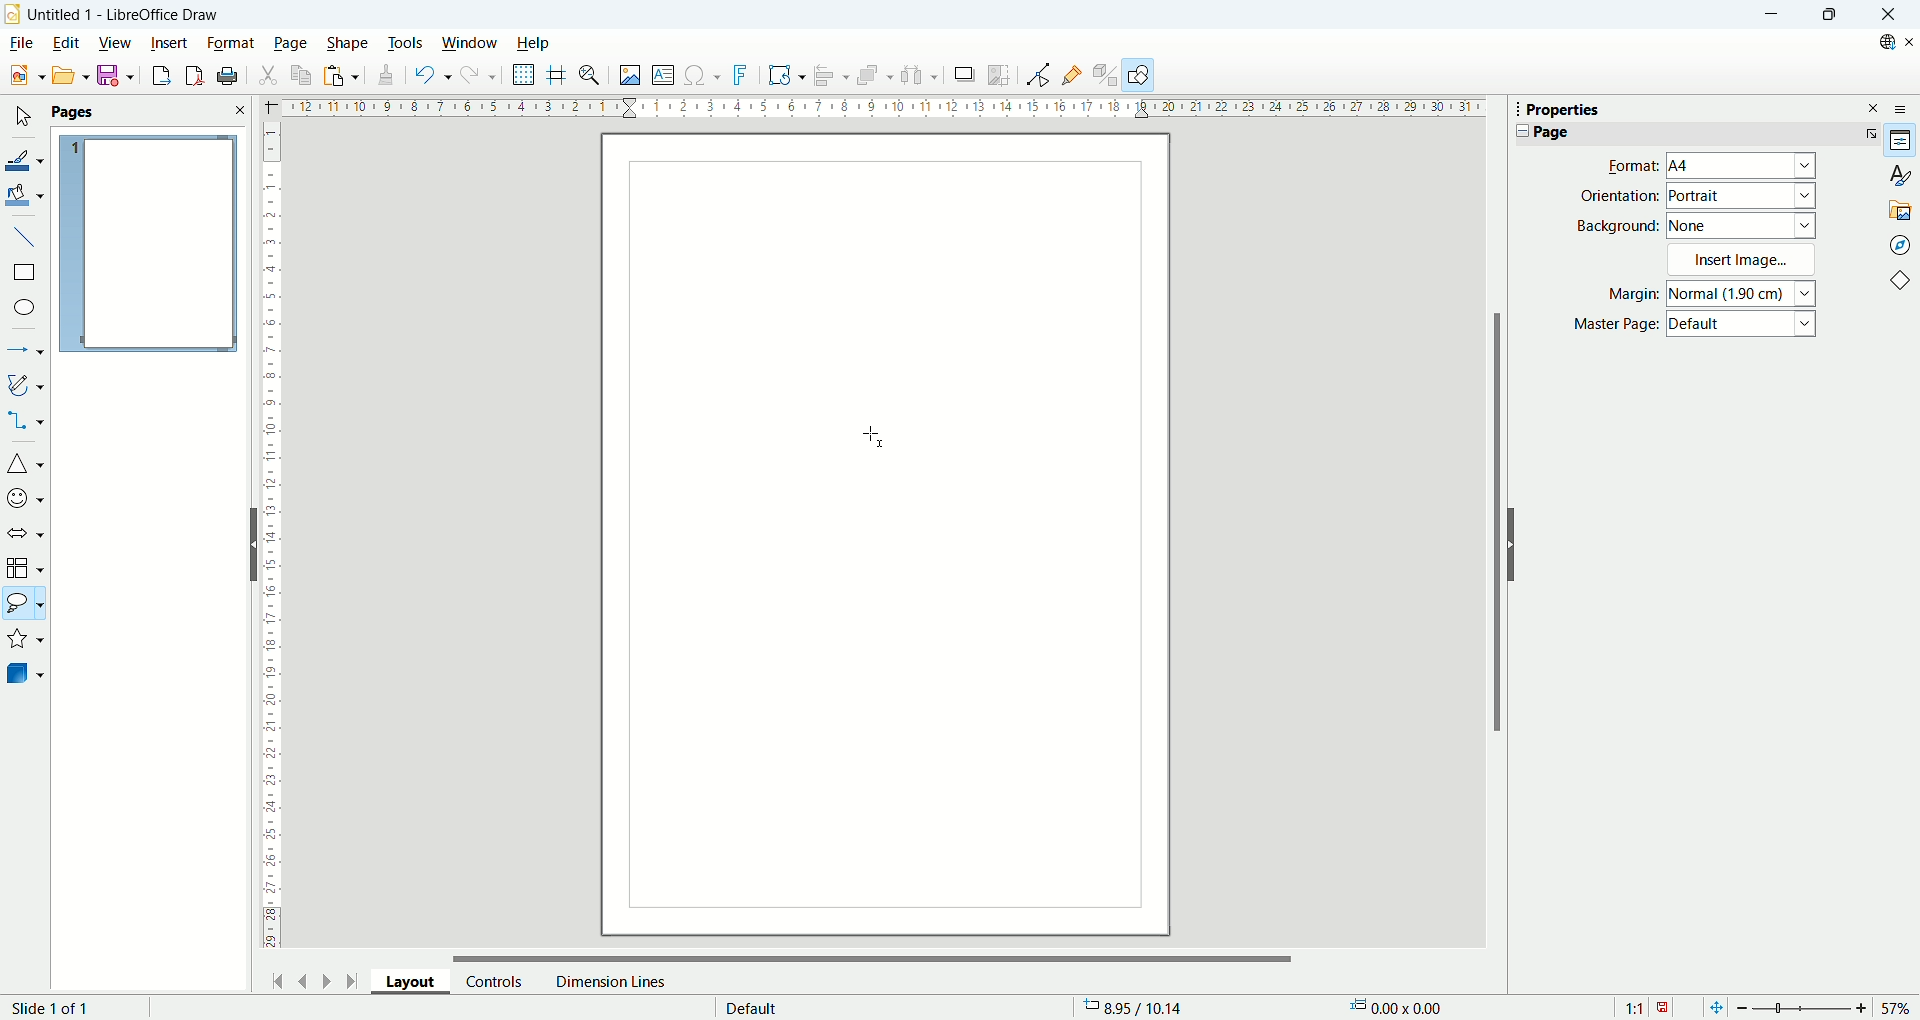 This screenshot has width=1920, height=1020. Describe the element at coordinates (609, 981) in the screenshot. I see `dimension lines` at that location.